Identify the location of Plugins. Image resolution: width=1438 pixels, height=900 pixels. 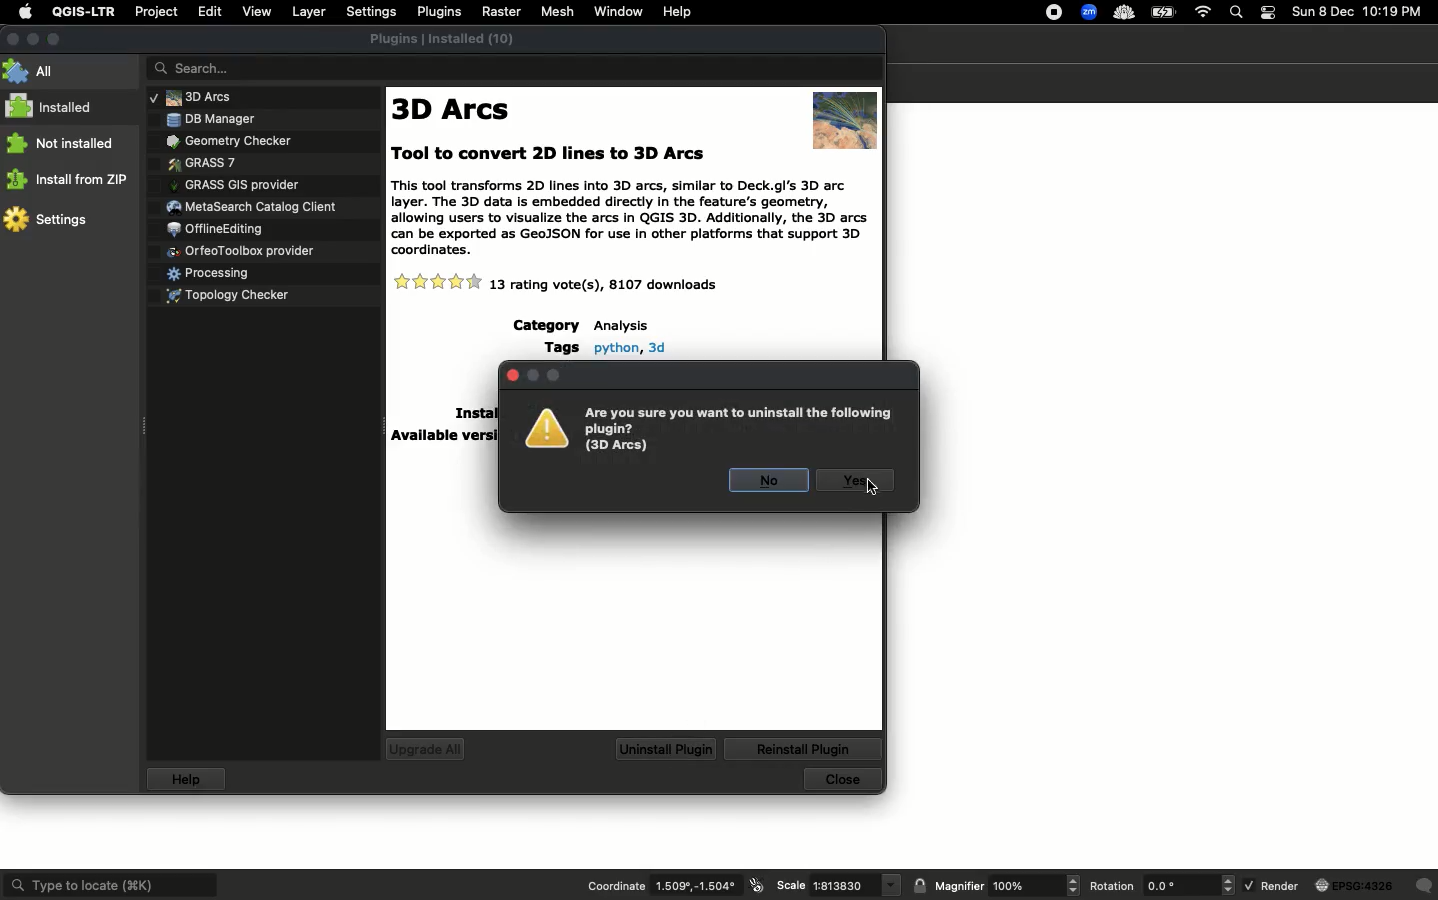
(224, 138).